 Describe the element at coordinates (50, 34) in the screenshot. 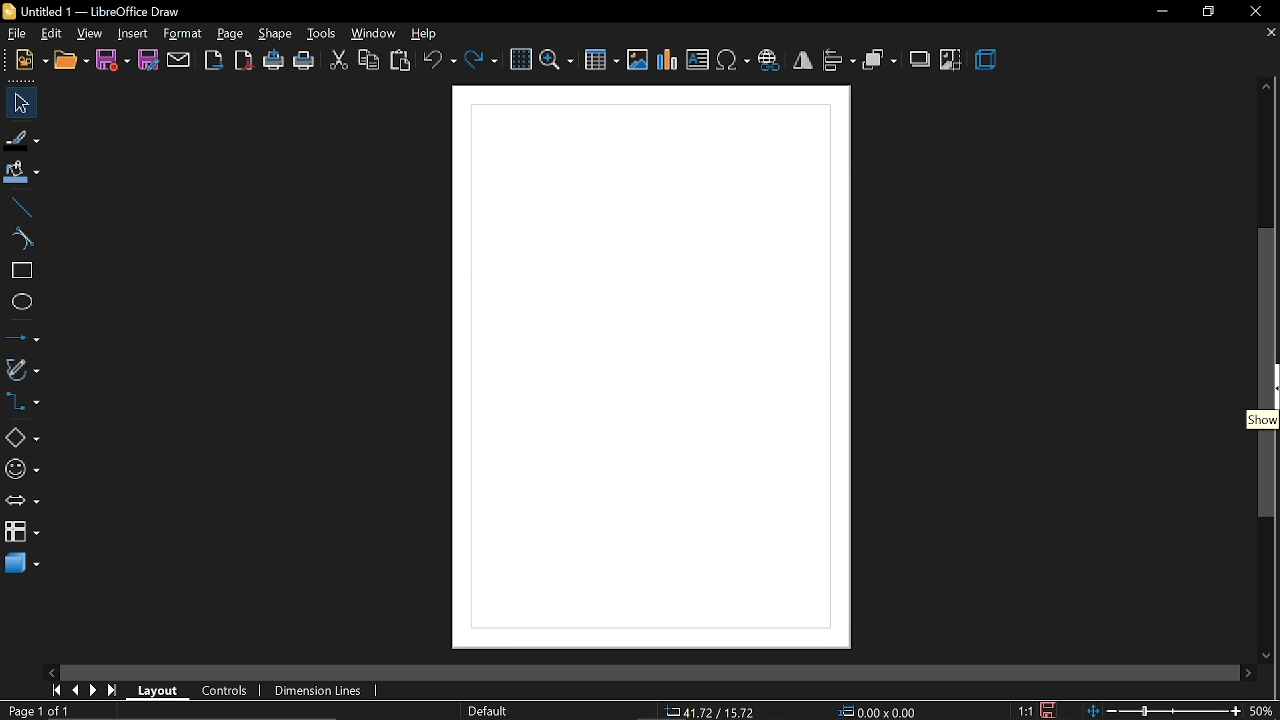

I see `edit` at that location.